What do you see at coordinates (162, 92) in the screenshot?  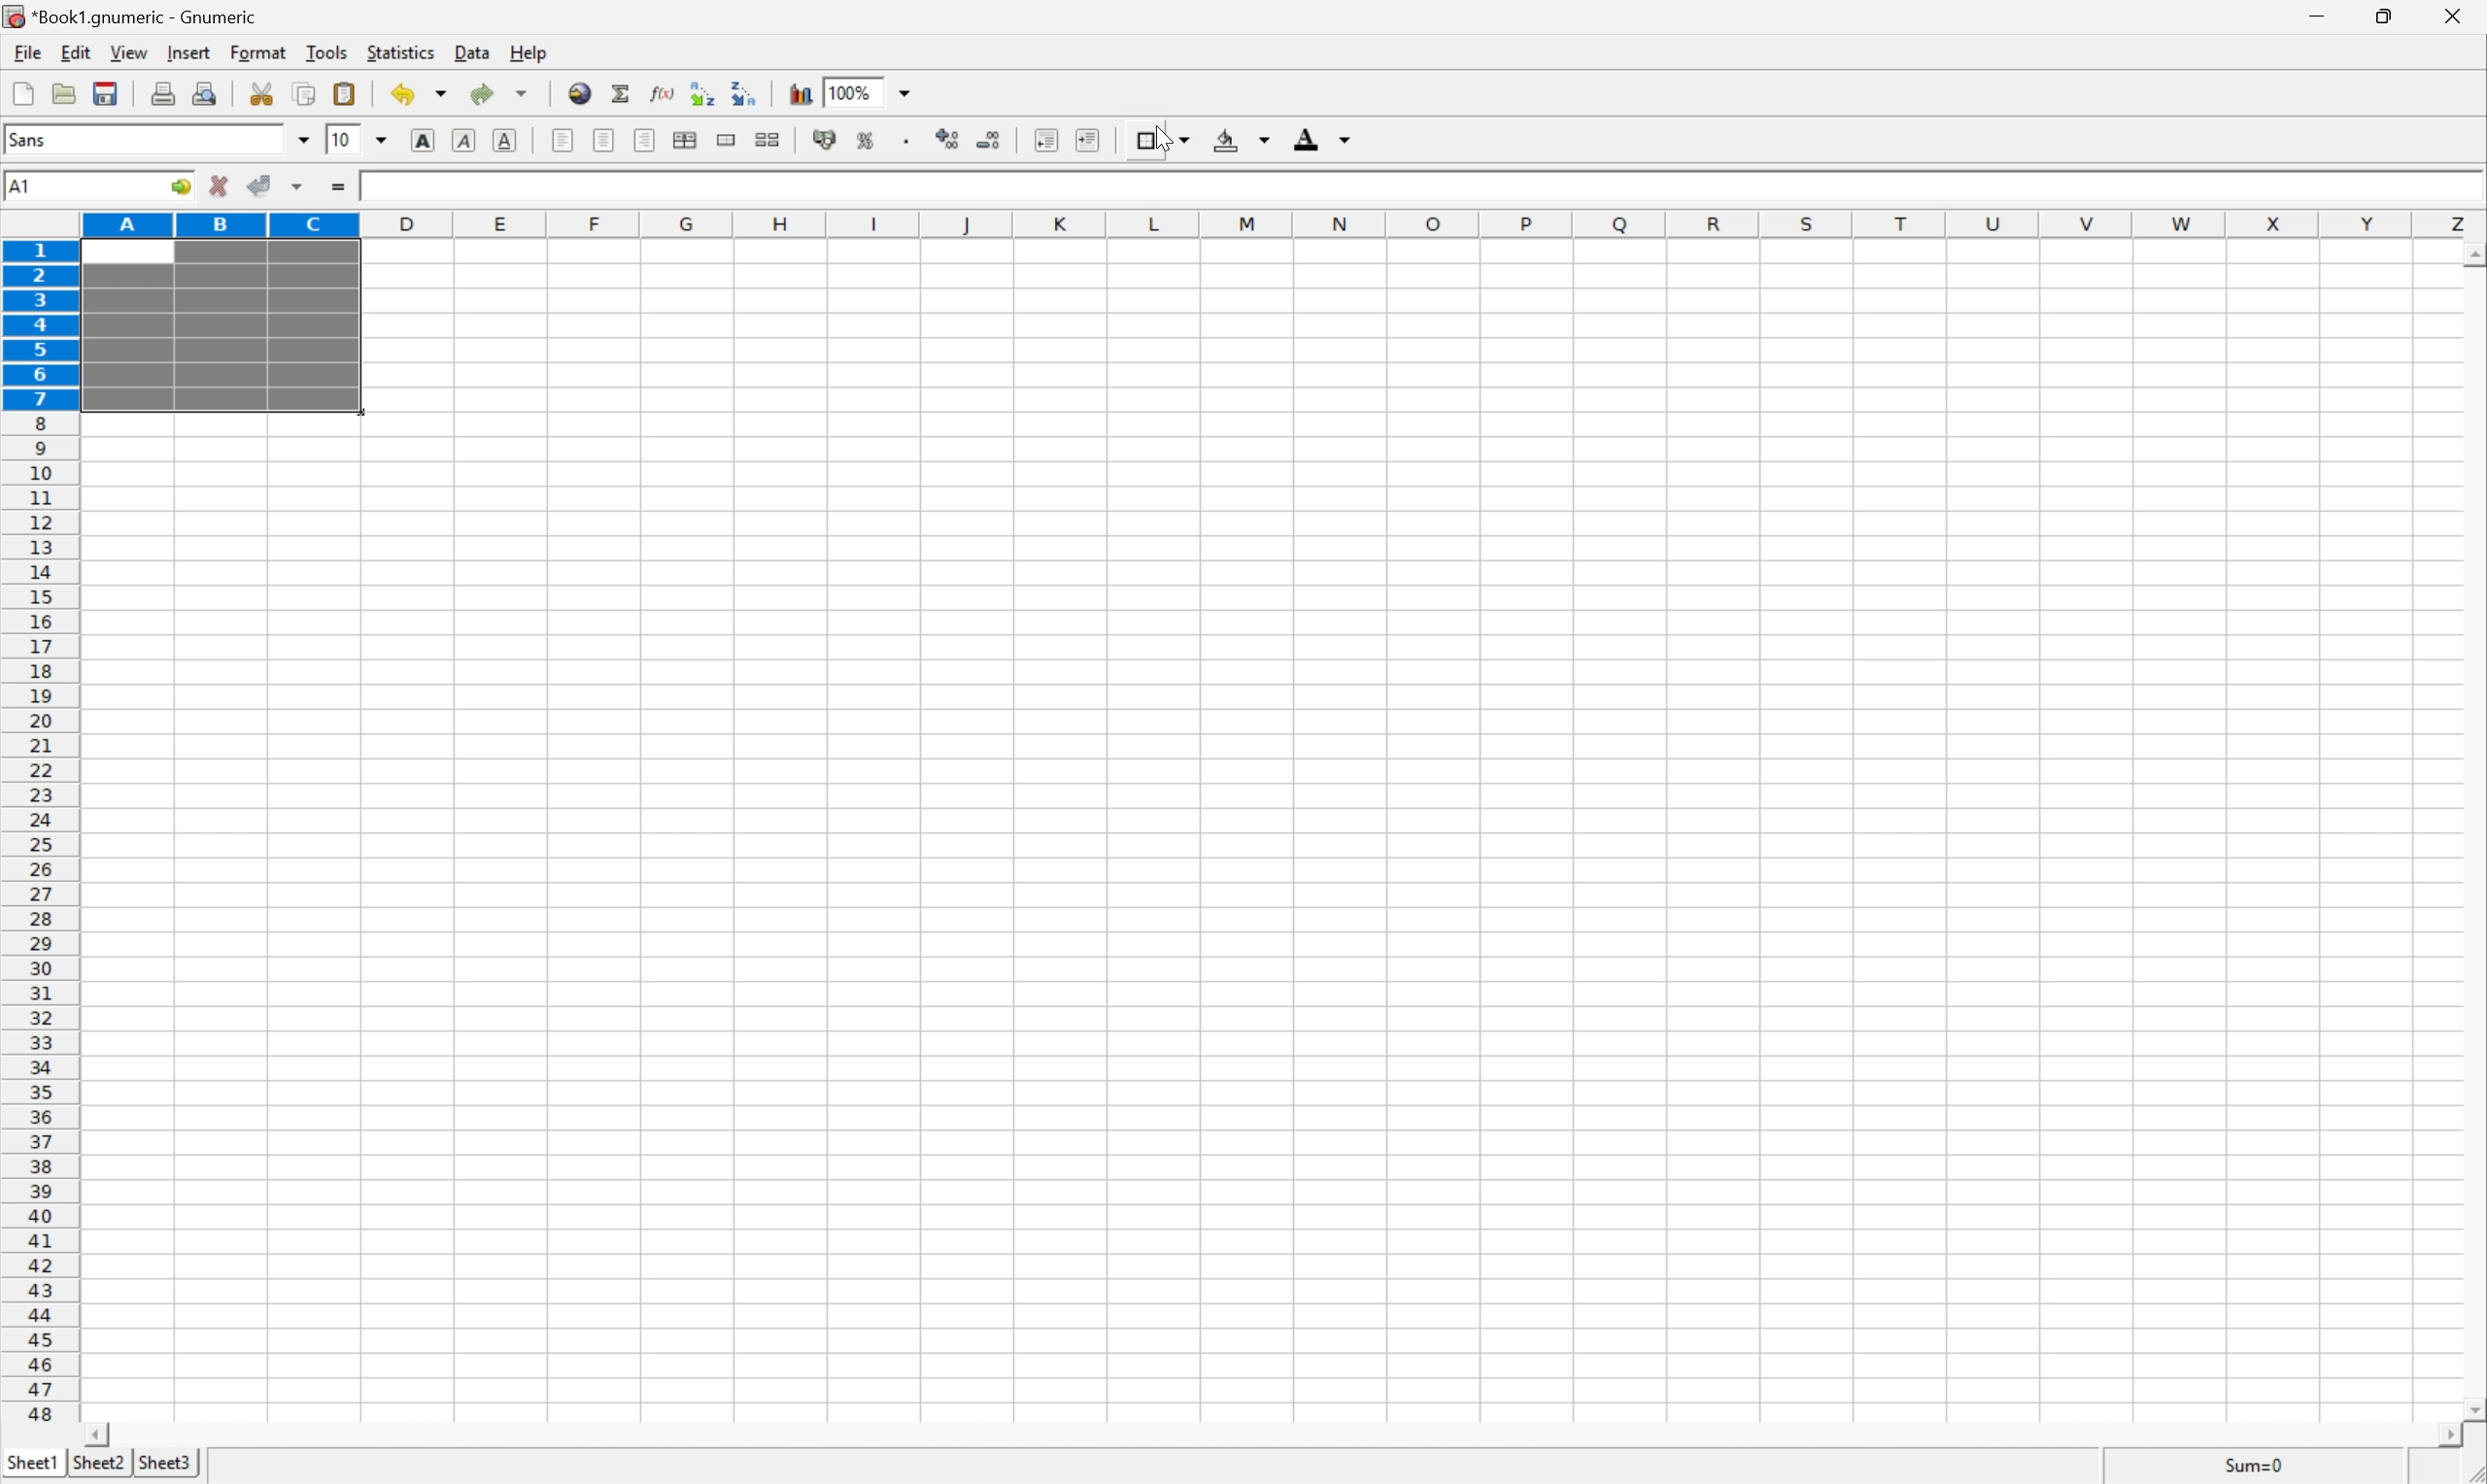 I see `print` at bounding box center [162, 92].